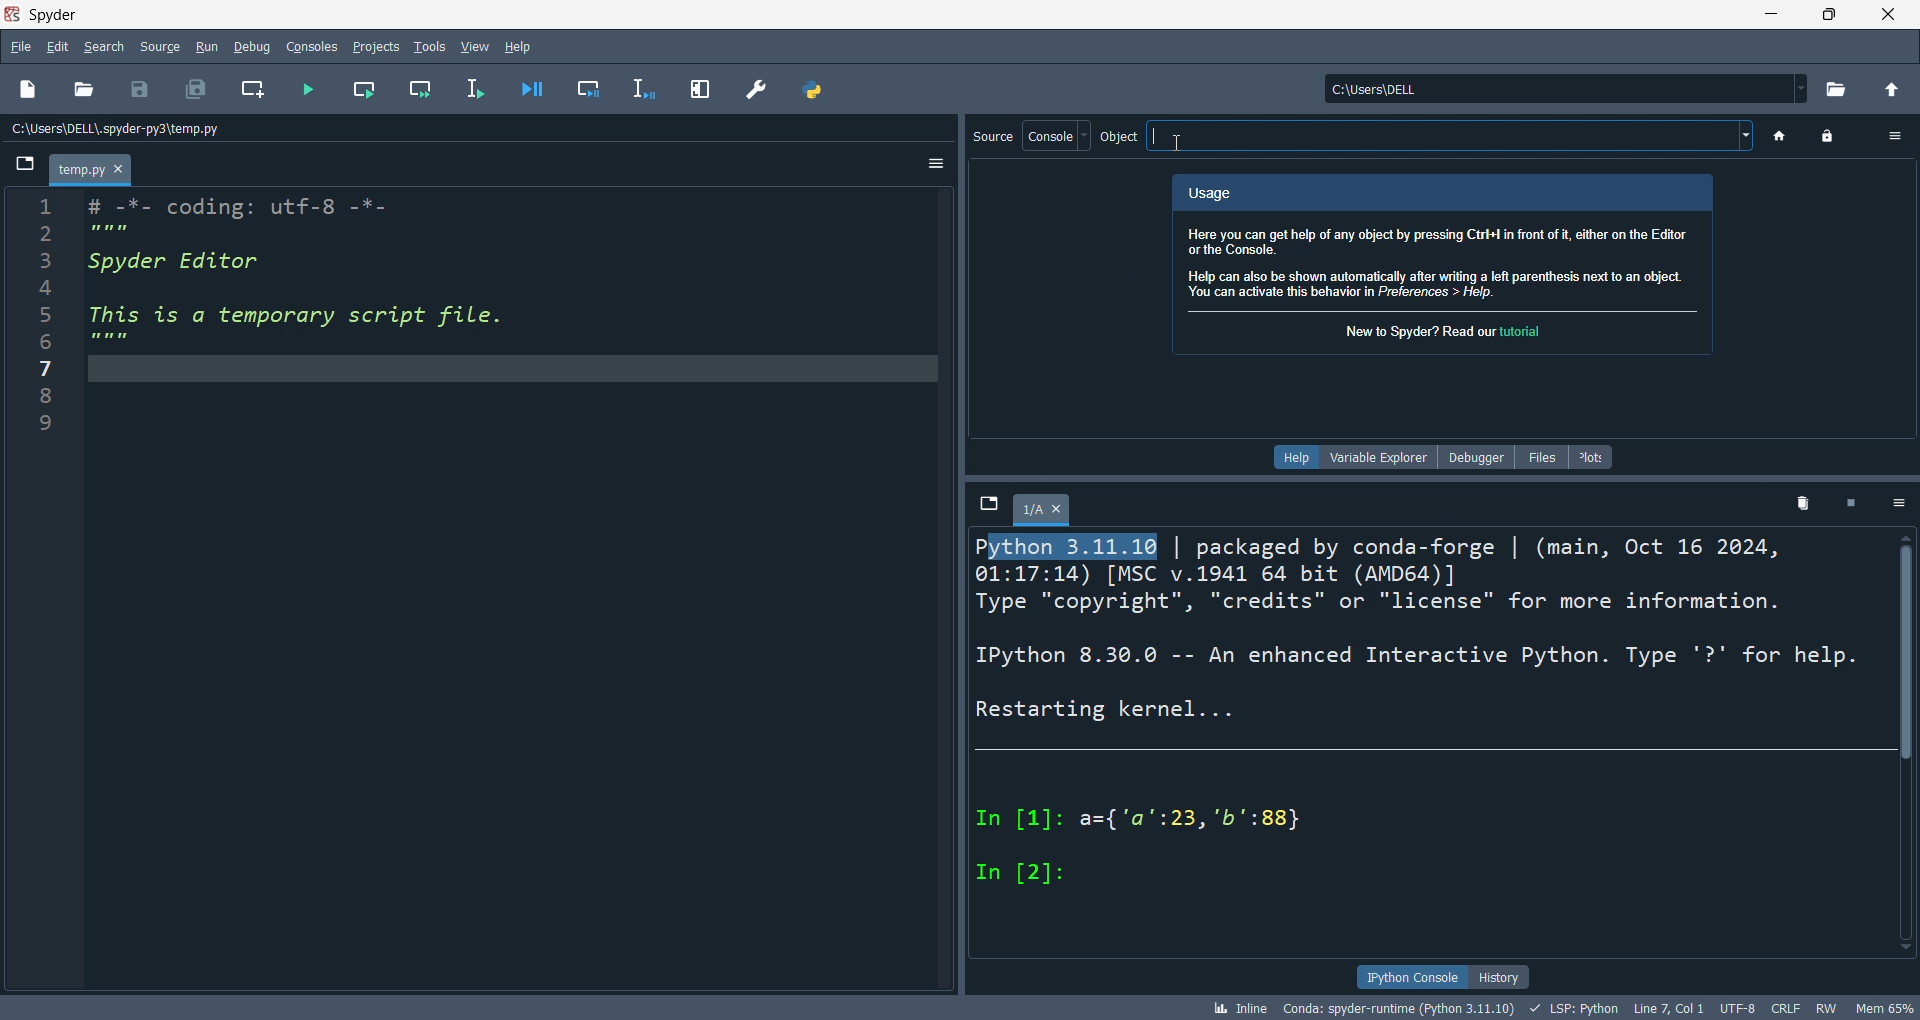  Describe the element at coordinates (505, 585) in the screenshot. I see `# -*- coding: utf-8 -*-
Spyder Editor
This is a temporary script file.` at that location.